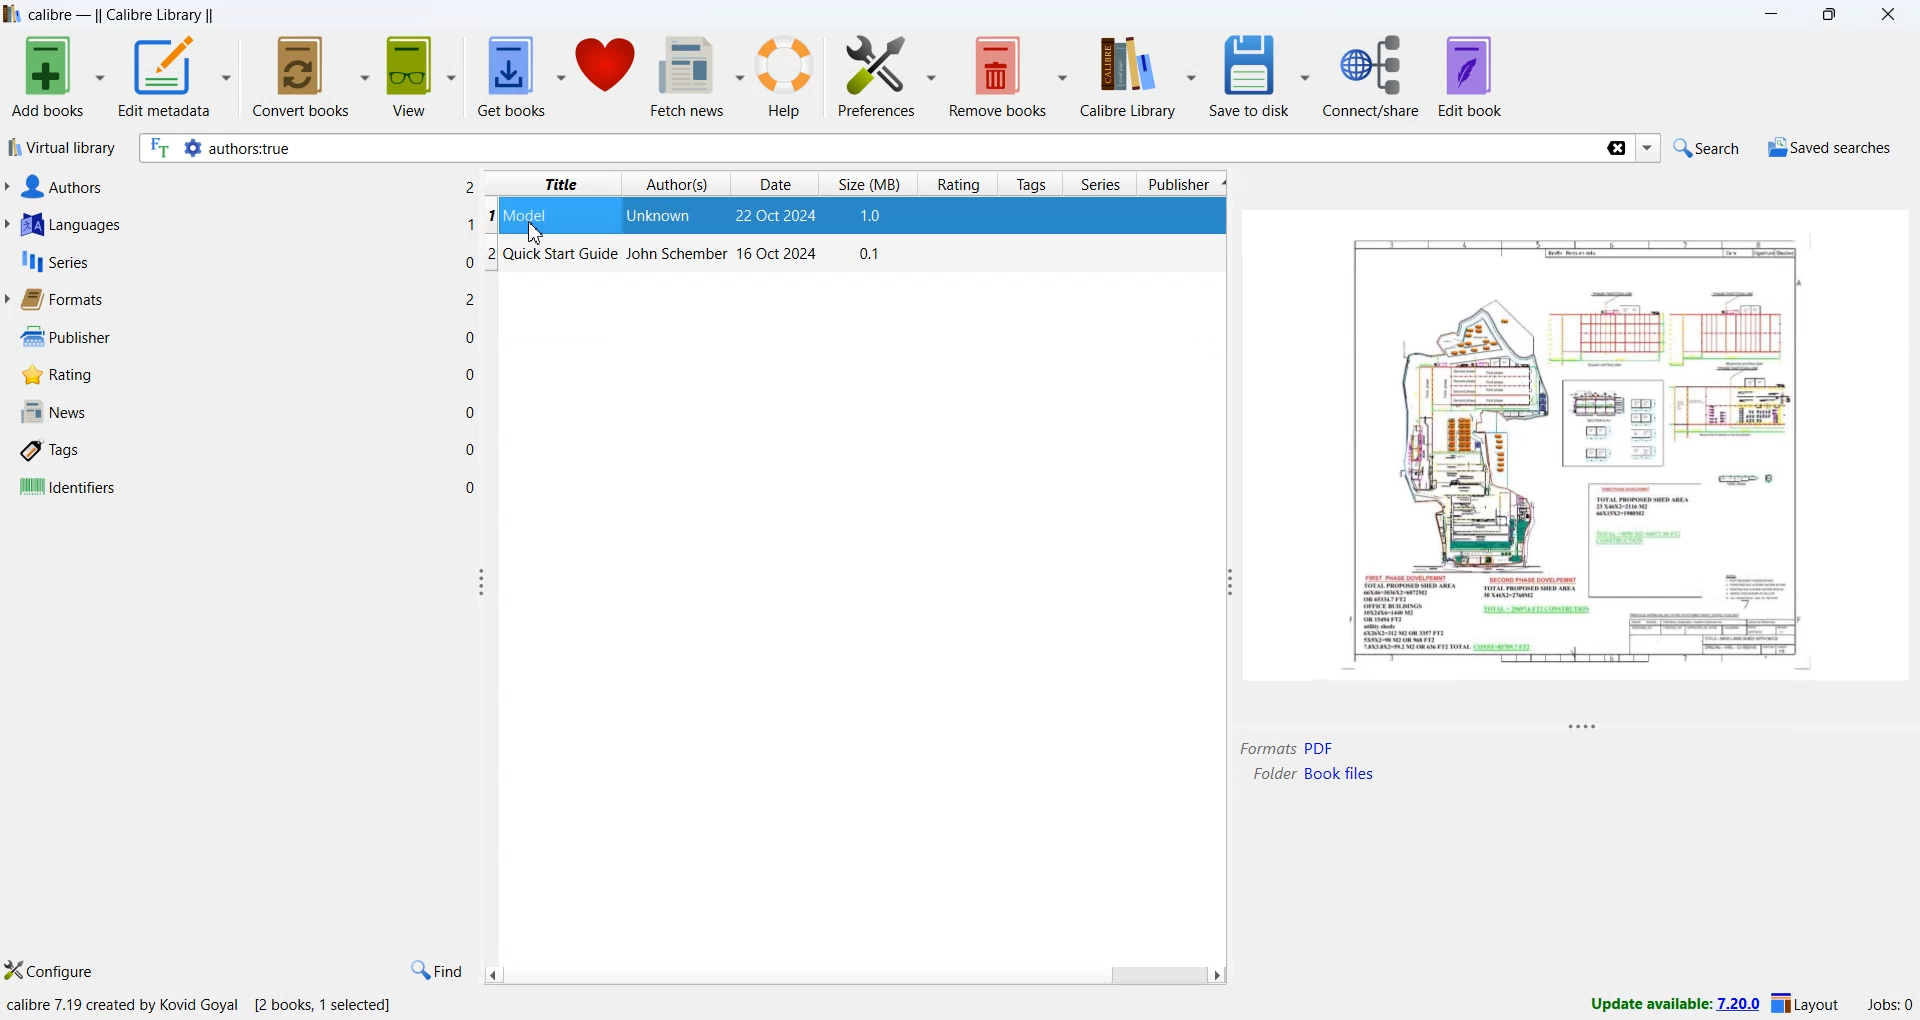  Describe the element at coordinates (53, 15) in the screenshot. I see `app name` at that location.